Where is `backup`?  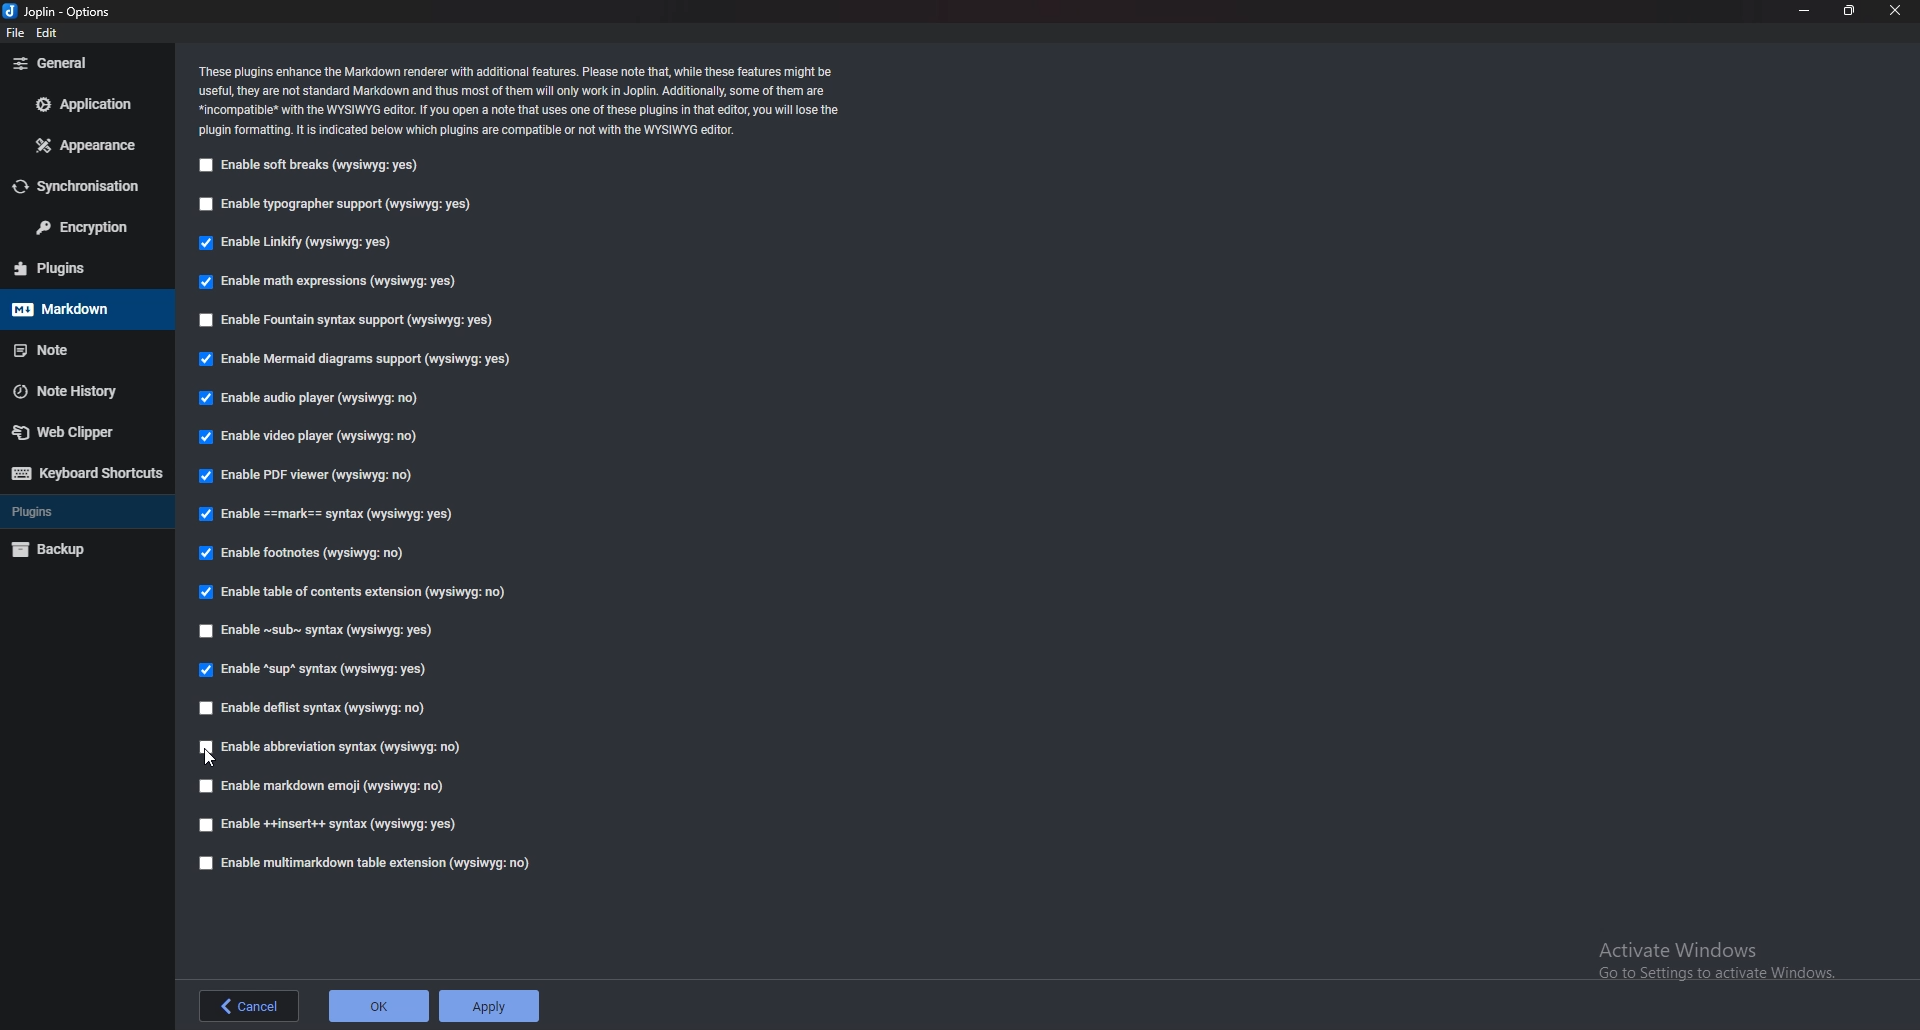
backup is located at coordinates (84, 549).